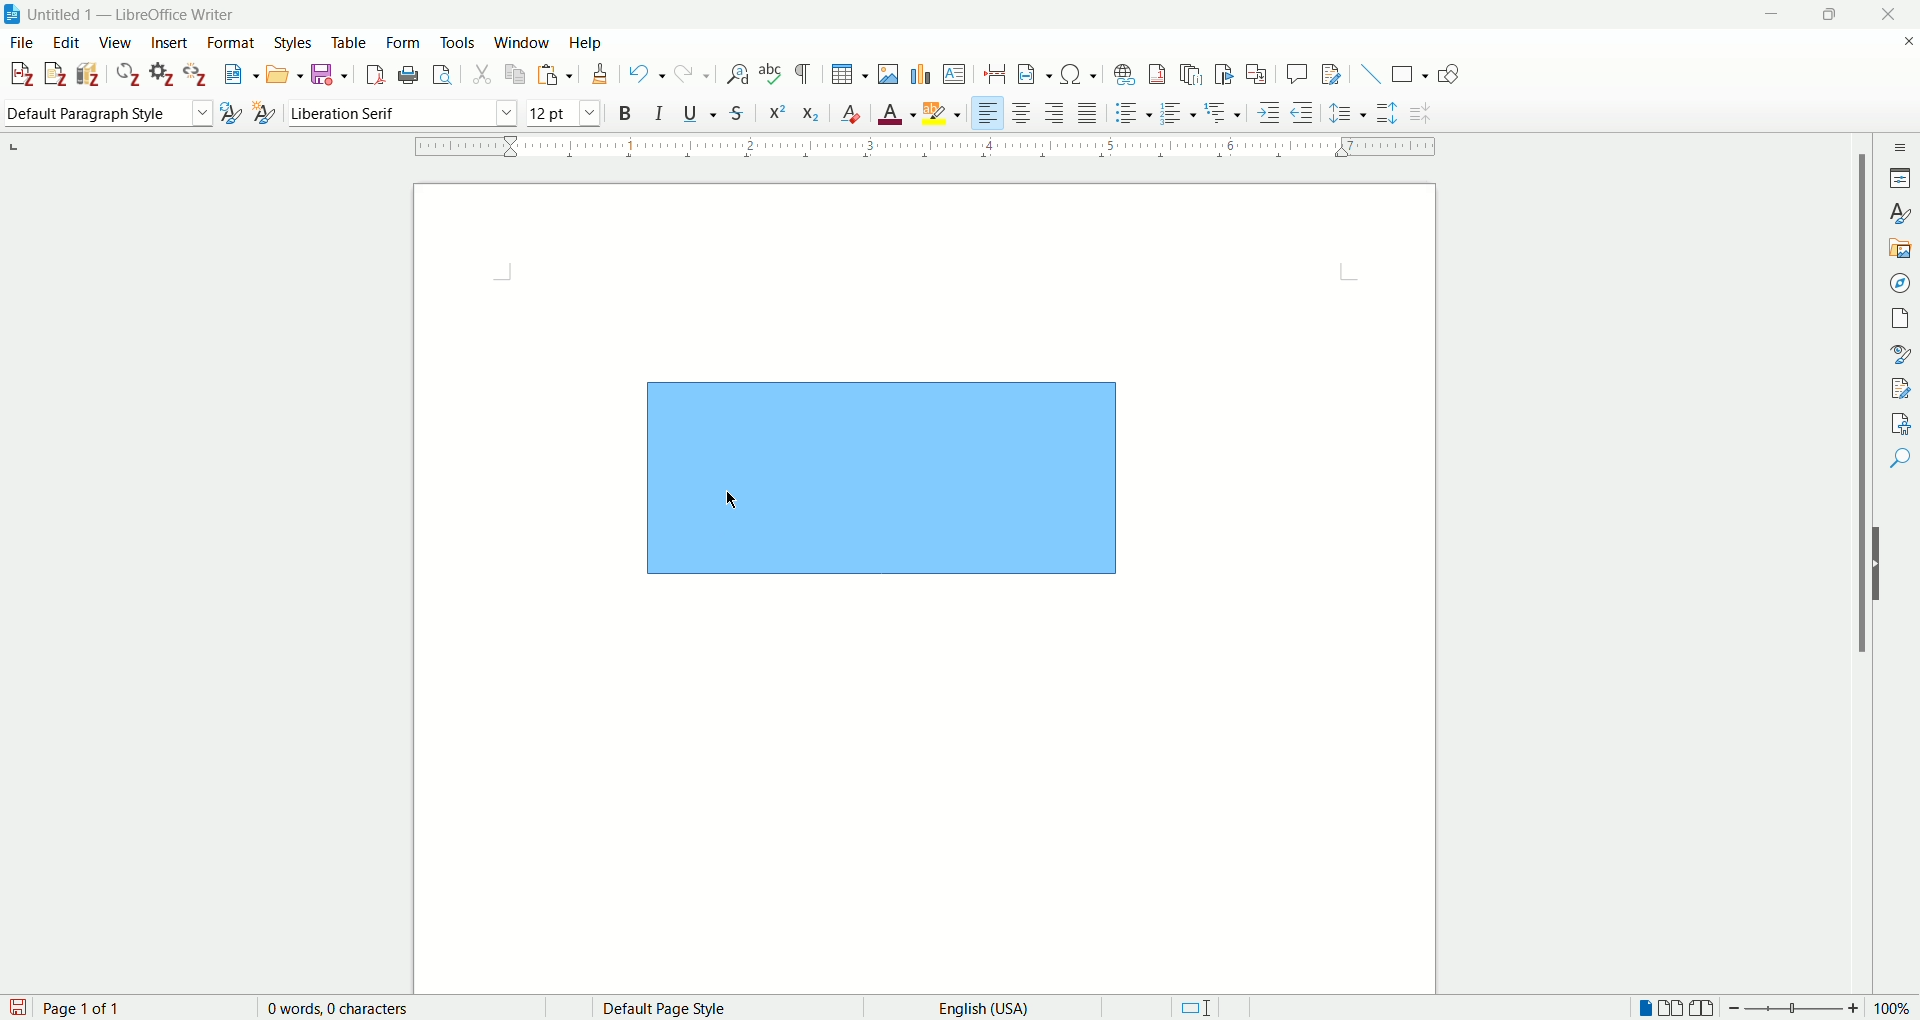  What do you see at coordinates (344, 1008) in the screenshot?
I see `0 words, 0 characters` at bounding box center [344, 1008].